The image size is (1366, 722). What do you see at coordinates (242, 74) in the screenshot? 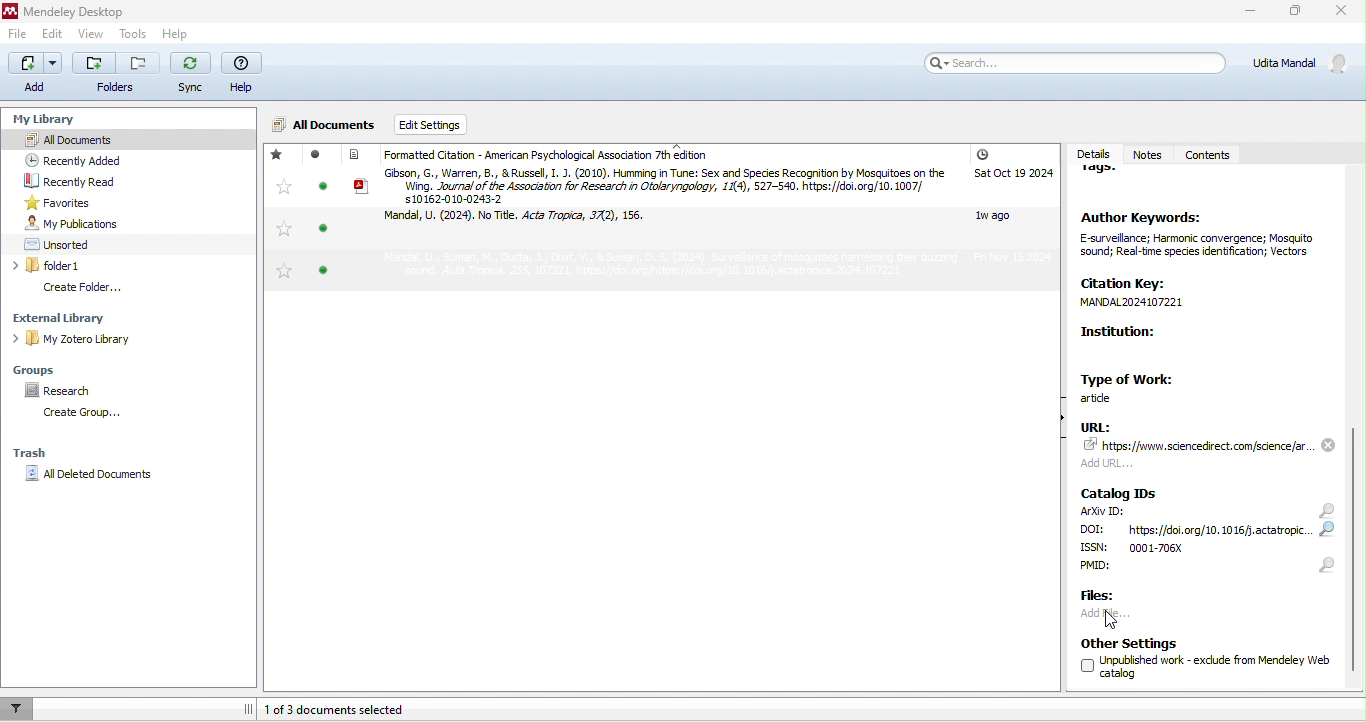
I see `help` at bounding box center [242, 74].